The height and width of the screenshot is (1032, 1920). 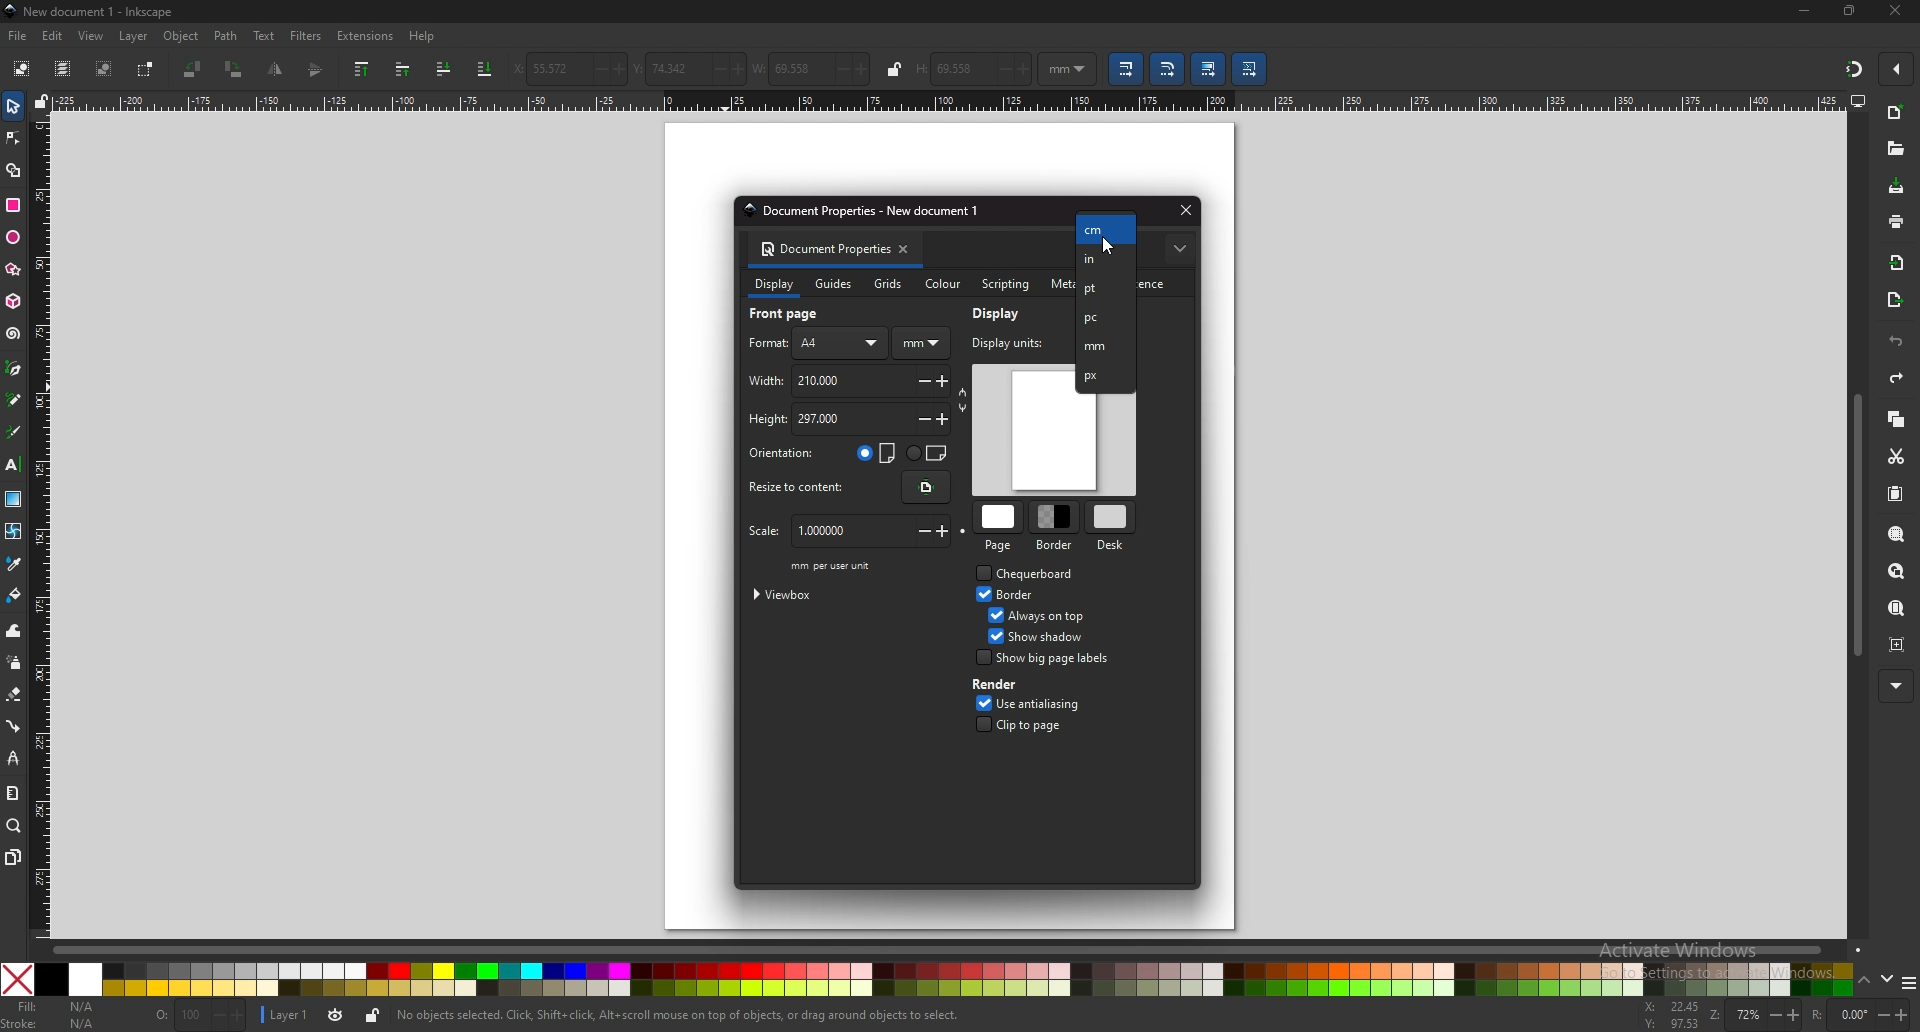 I want to click on lock guides, so click(x=41, y=102).